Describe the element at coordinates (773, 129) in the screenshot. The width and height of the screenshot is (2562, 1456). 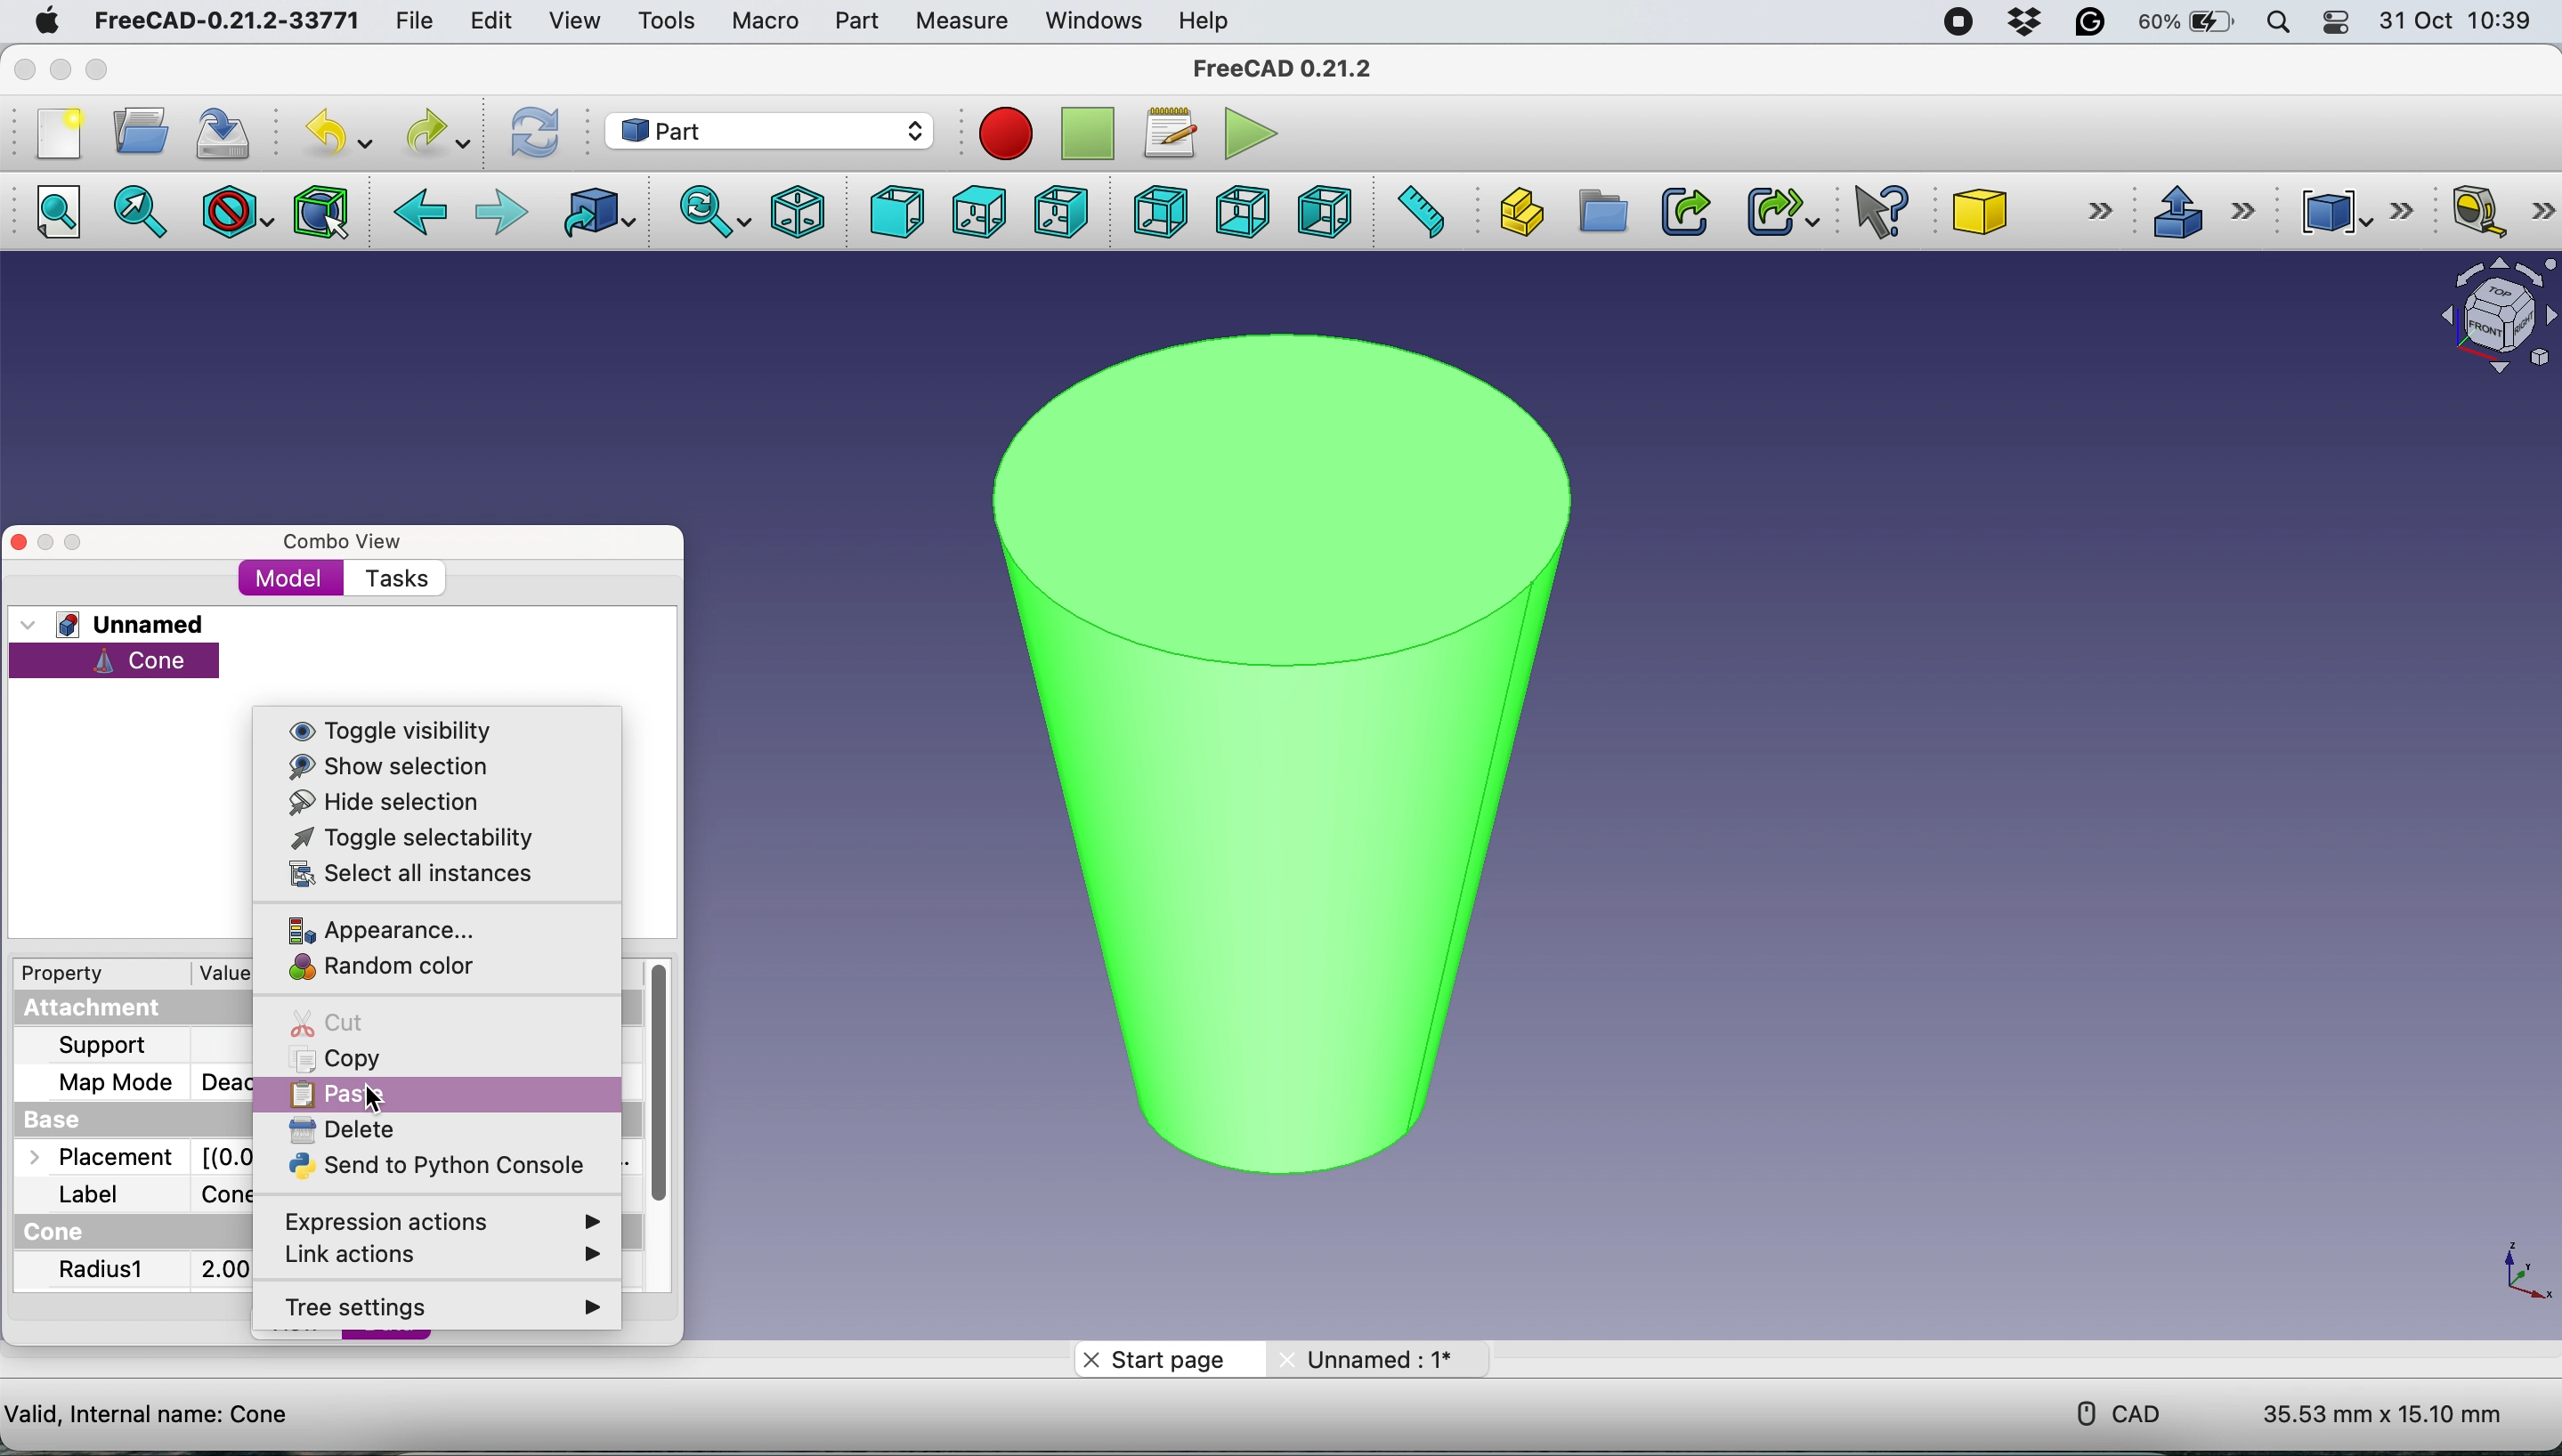
I see `part` at that location.